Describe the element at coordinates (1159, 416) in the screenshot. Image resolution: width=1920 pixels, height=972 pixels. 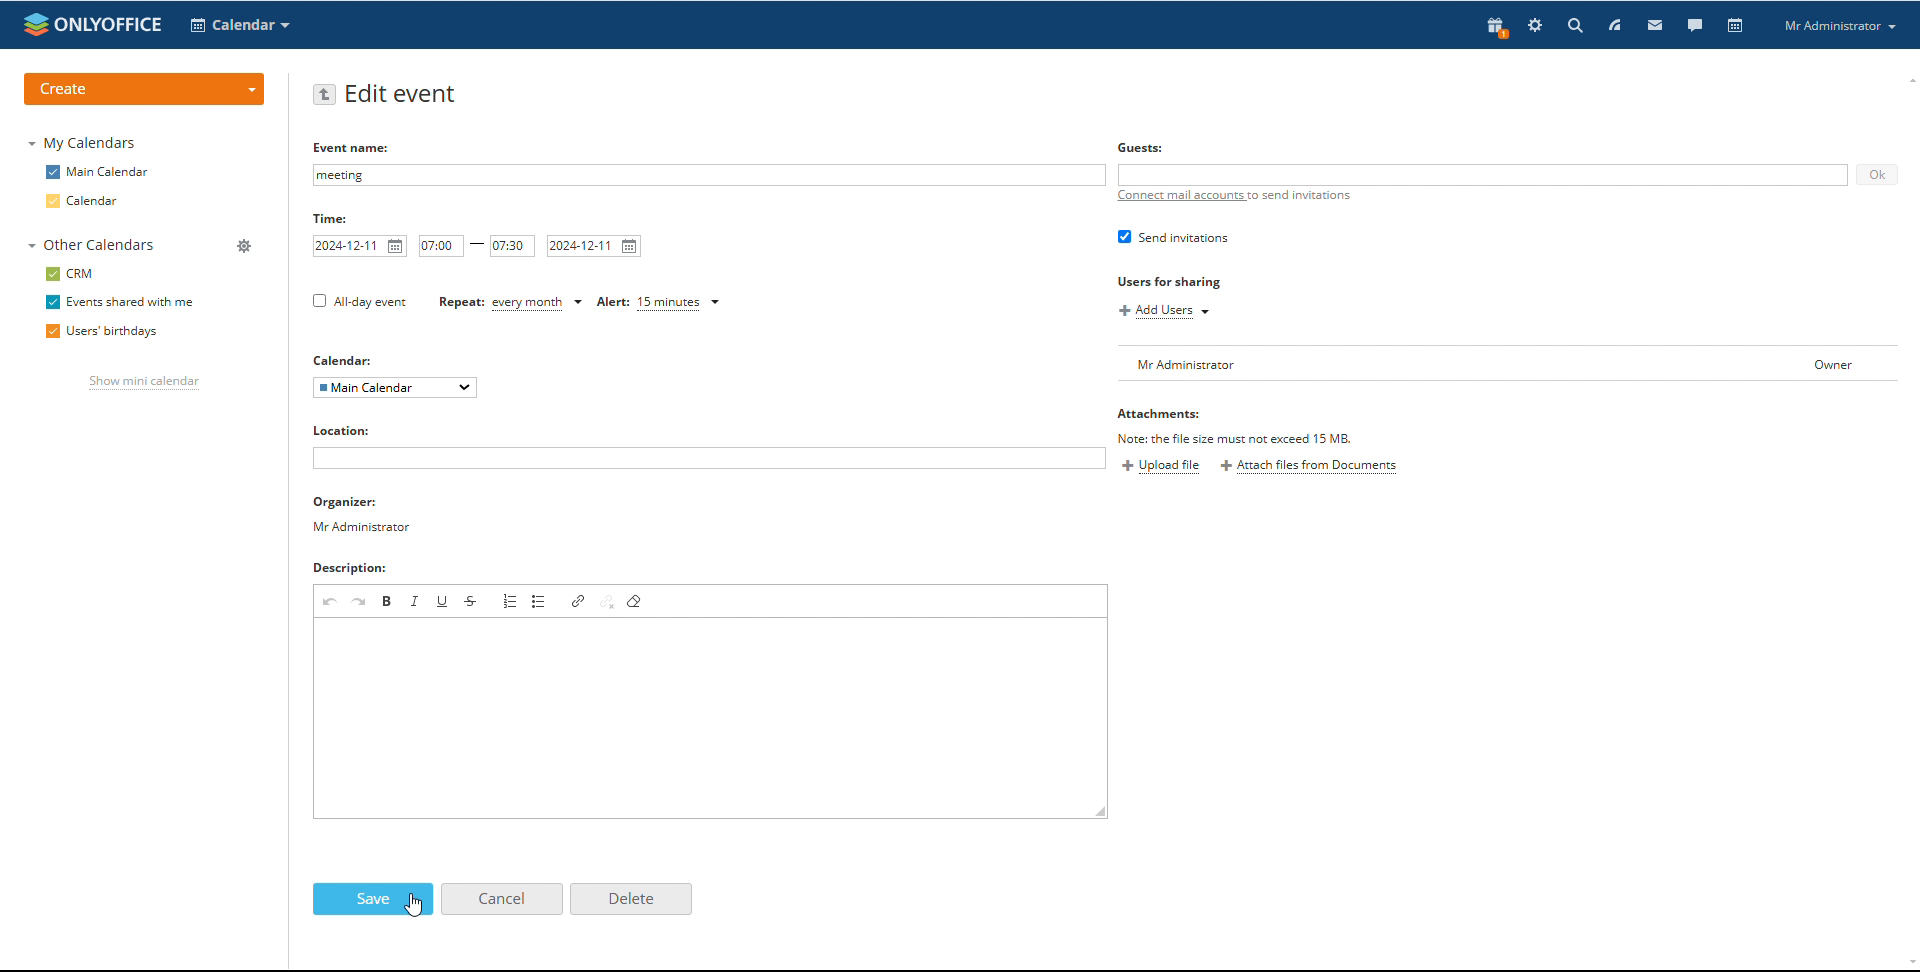
I see `Attachments:` at that location.